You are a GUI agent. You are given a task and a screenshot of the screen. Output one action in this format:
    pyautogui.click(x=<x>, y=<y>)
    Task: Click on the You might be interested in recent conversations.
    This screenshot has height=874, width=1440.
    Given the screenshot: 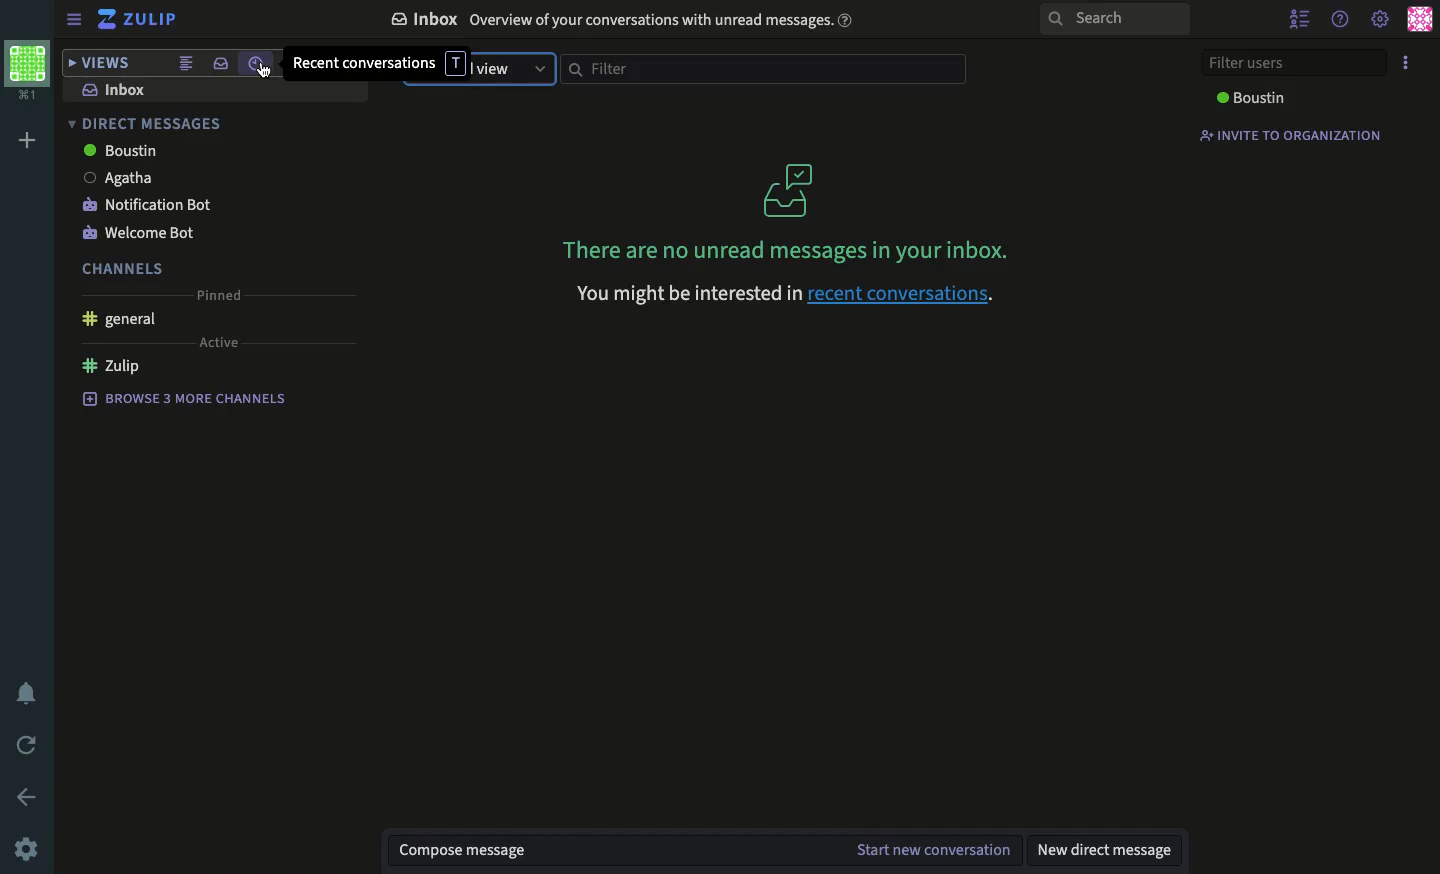 What is the action you would take?
    pyautogui.click(x=788, y=298)
    